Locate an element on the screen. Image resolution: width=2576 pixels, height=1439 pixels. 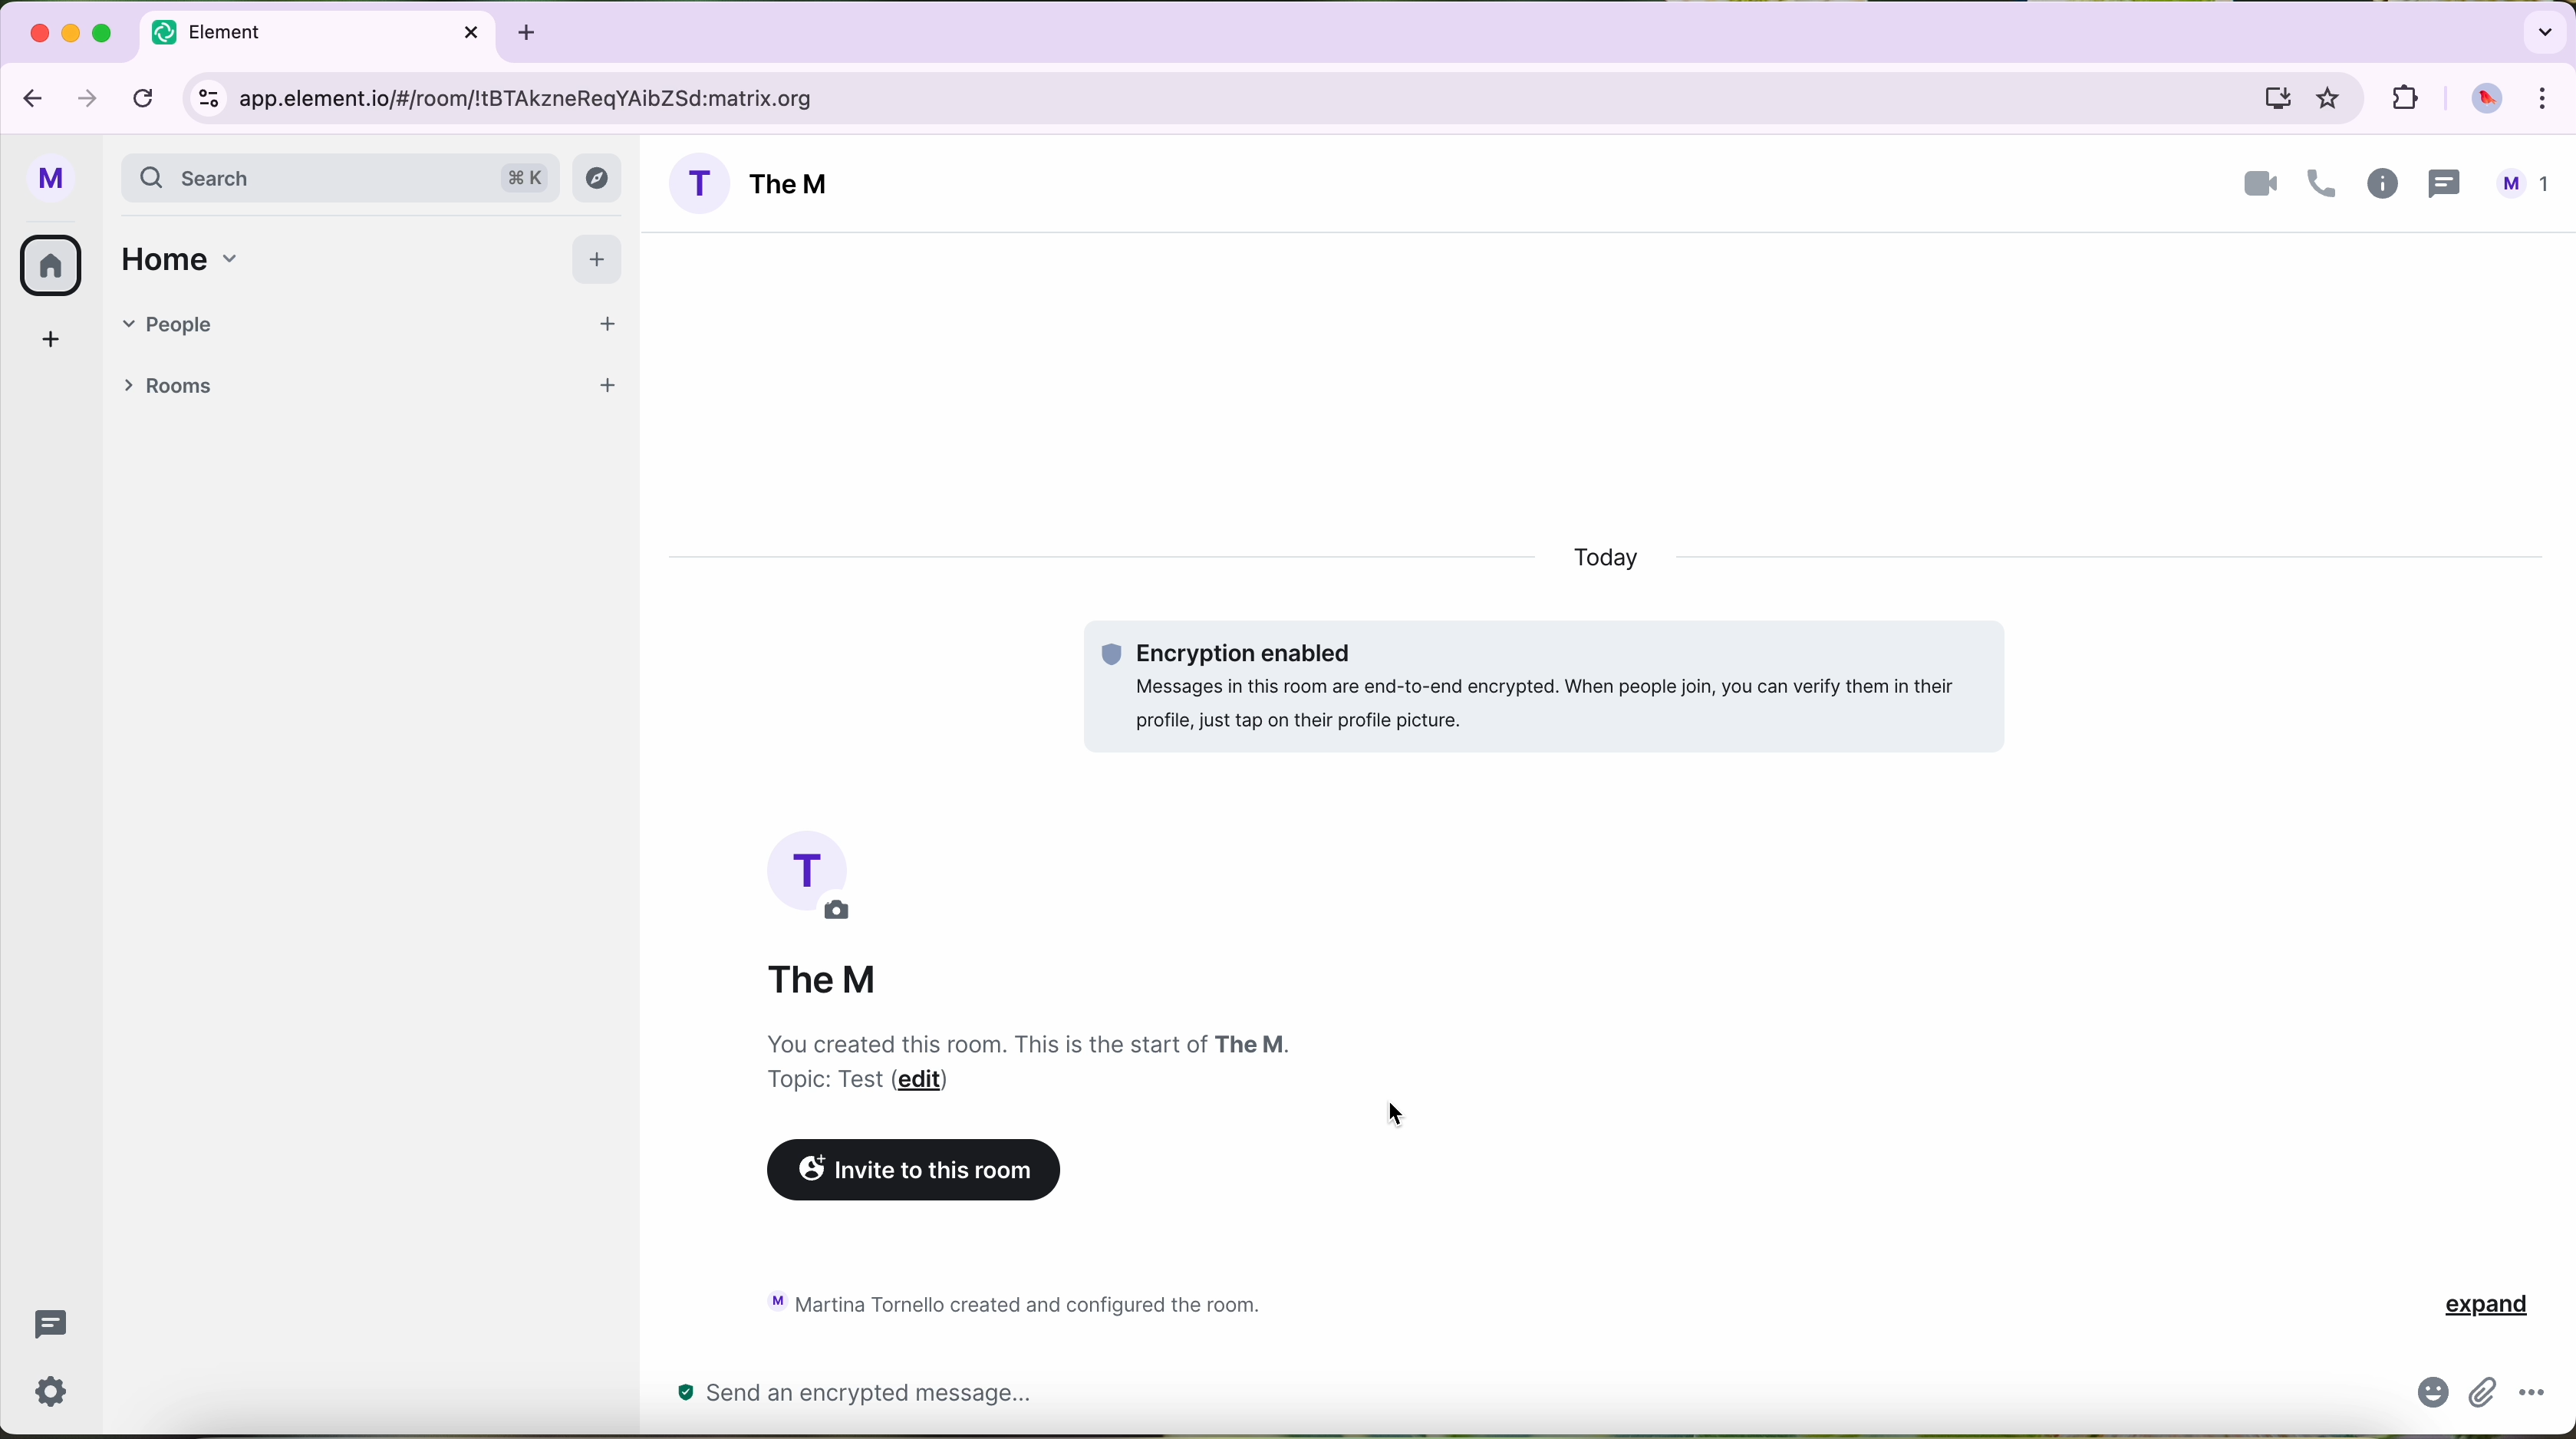
extensions is located at coordinates (2402, 96).